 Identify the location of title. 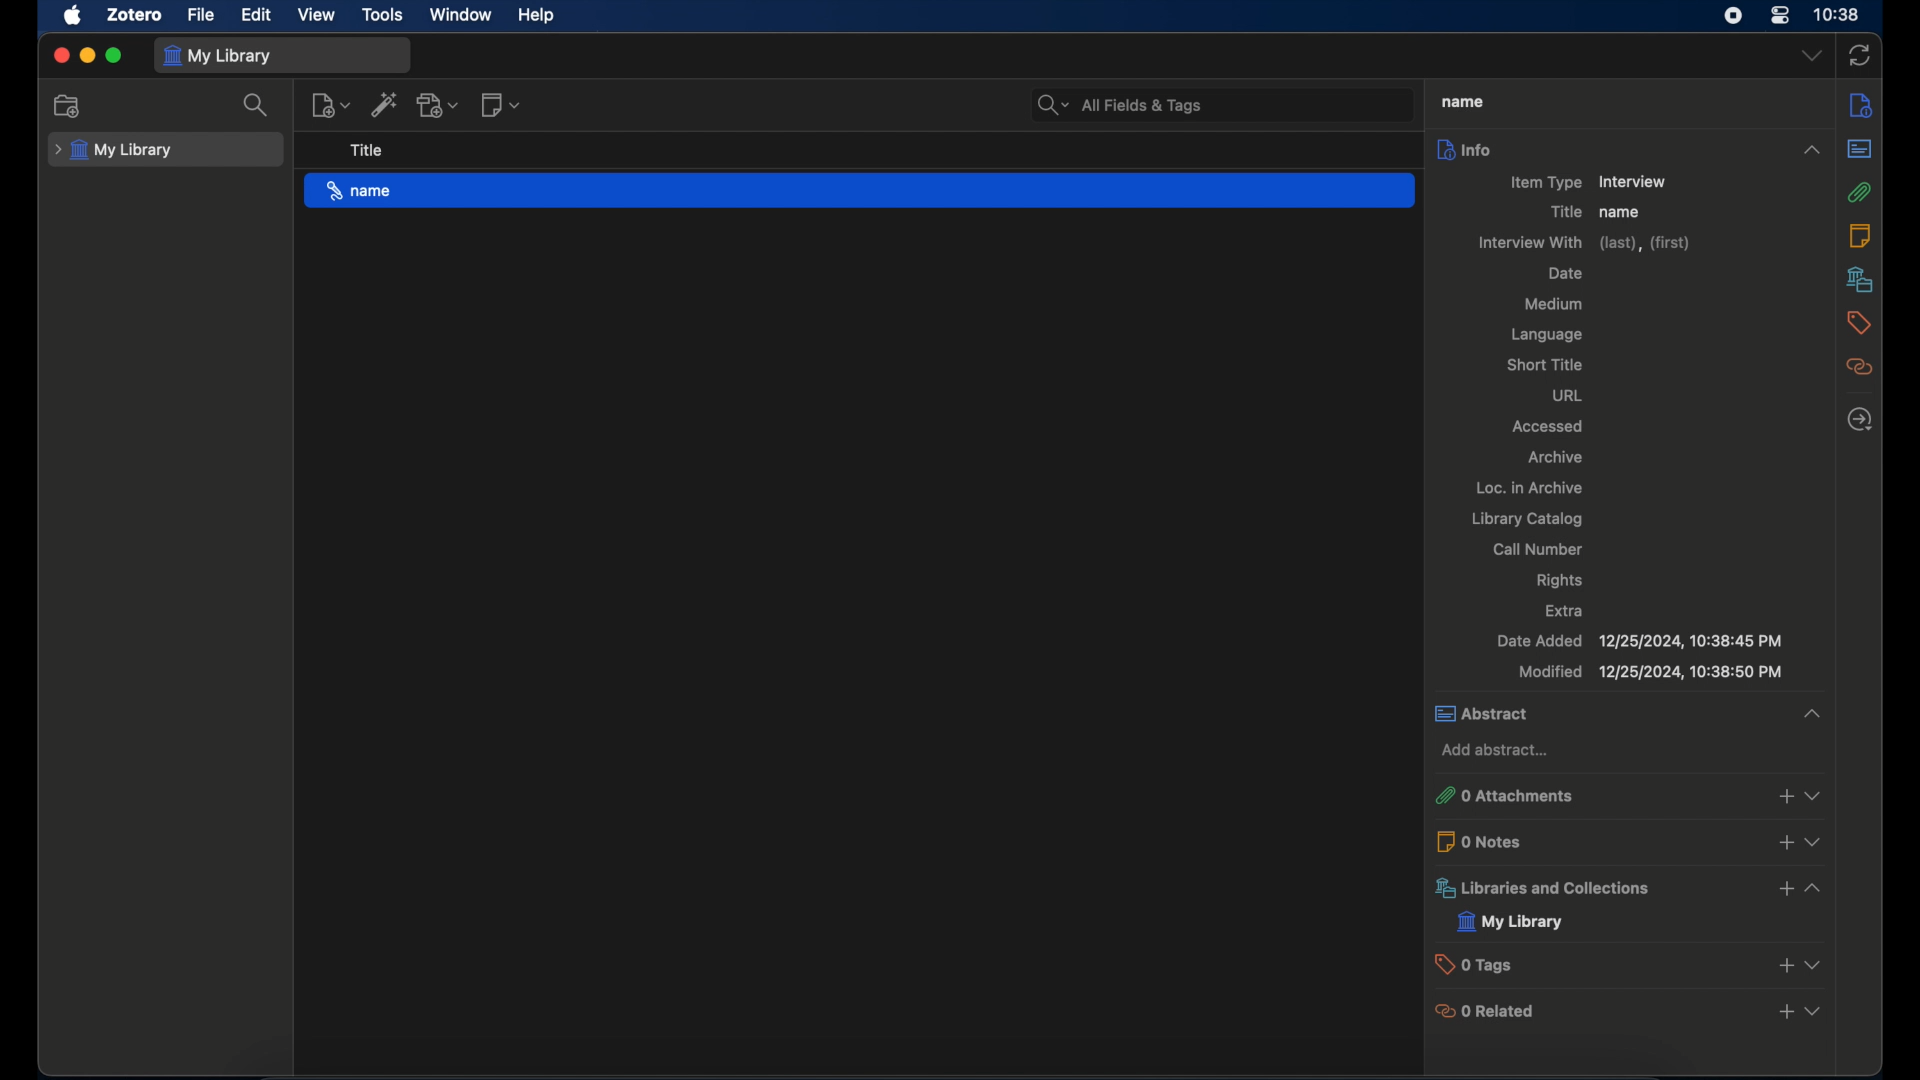
(367, 151).